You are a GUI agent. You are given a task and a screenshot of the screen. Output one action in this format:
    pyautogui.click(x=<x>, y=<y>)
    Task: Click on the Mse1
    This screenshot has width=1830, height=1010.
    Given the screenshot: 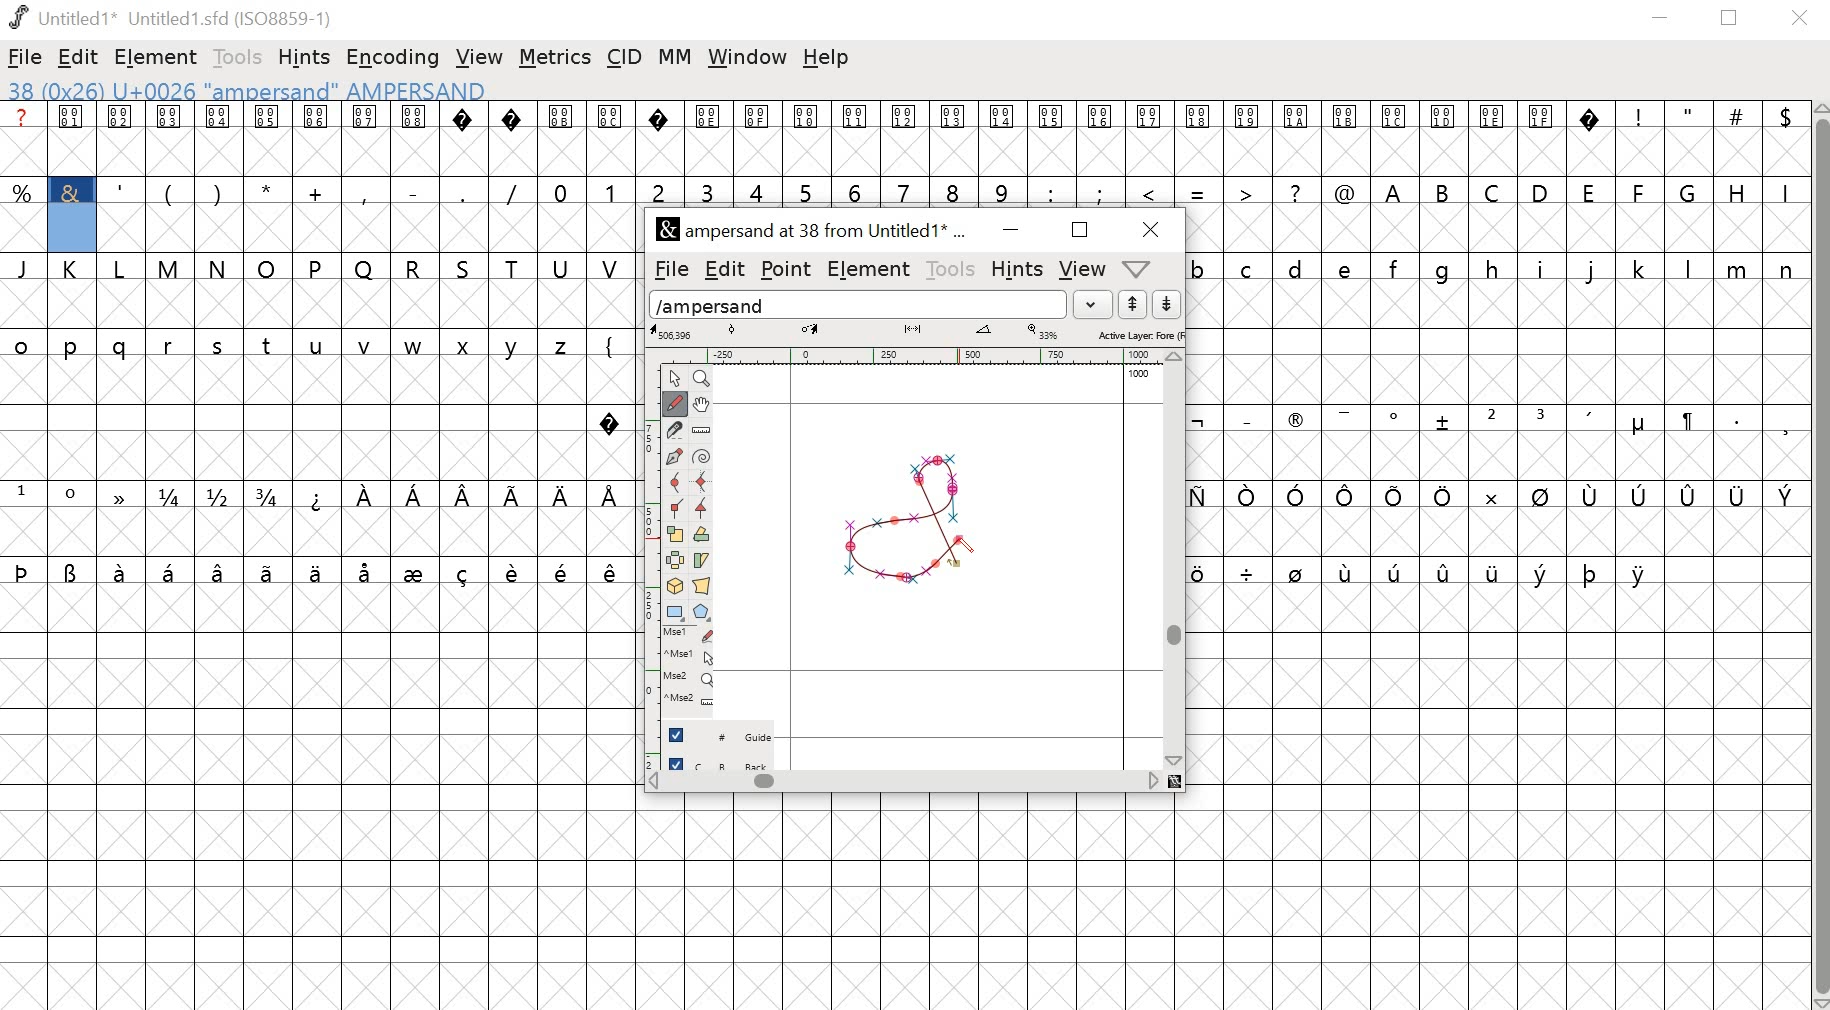 What is the action you would take?
    pyautogui.click(x=690, y=634)
    